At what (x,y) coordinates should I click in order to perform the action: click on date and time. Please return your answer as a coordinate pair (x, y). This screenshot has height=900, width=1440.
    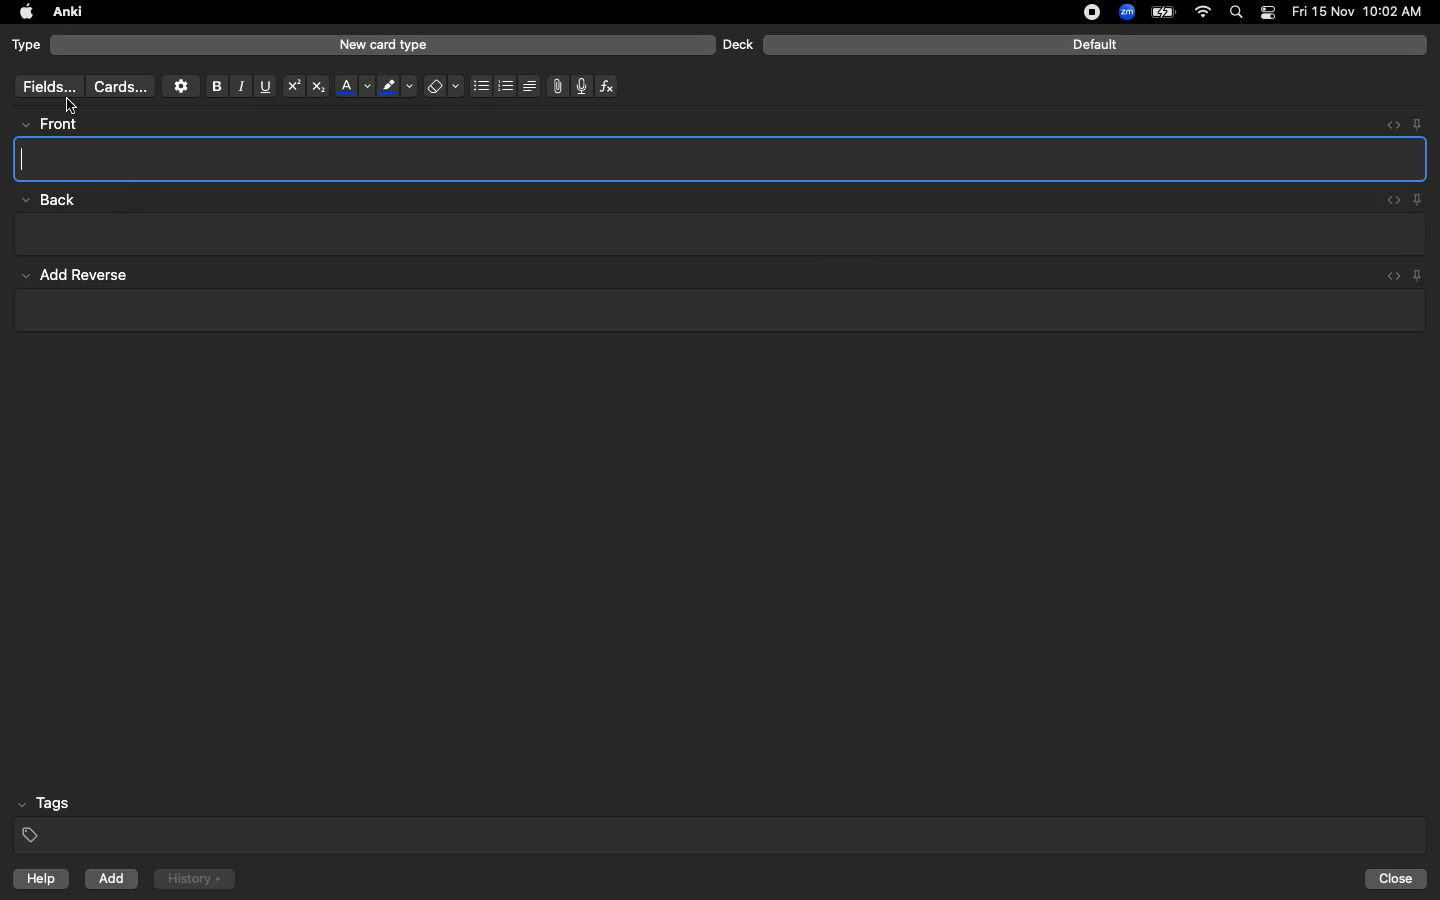
    Looking at the image, I should click on (1363, 11).